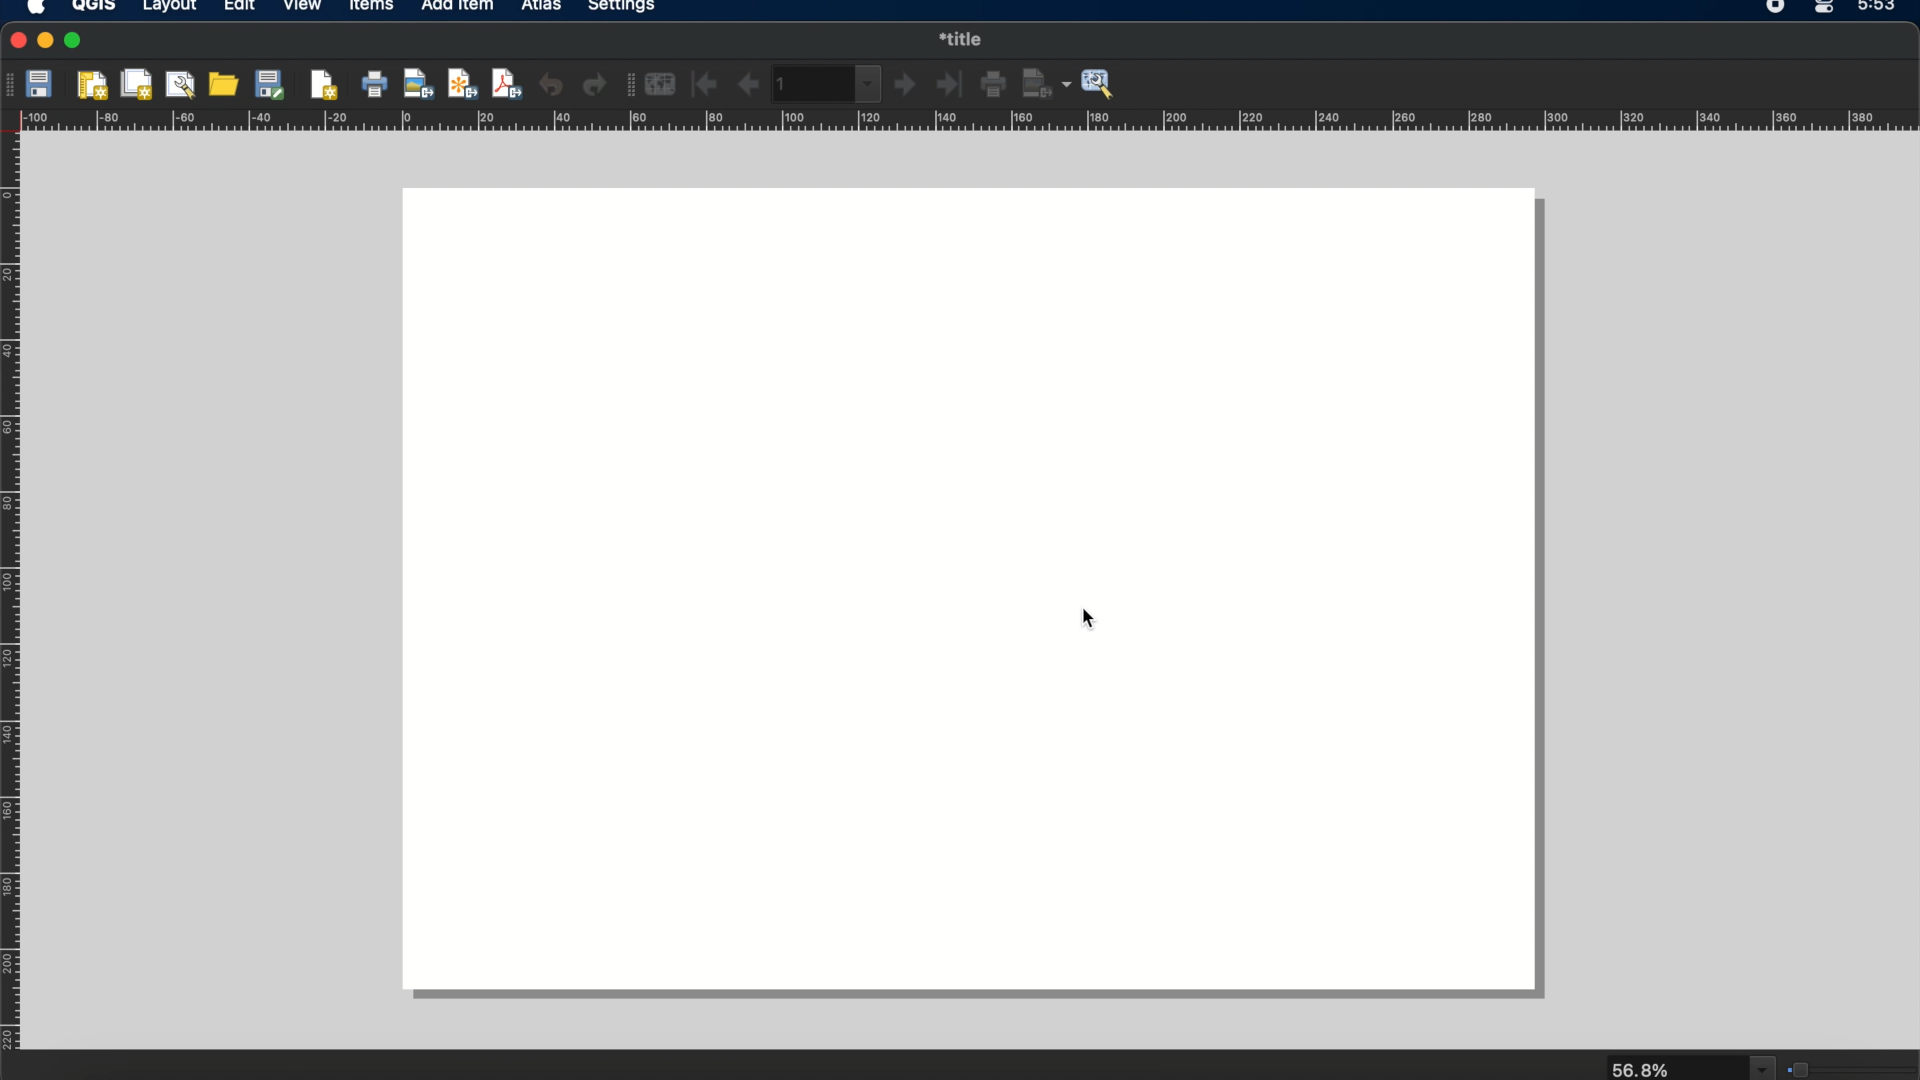 The image size is (1920, 1080). What do you see at coordinates (460, 84) in the screenshot?
I see `export as svg` at bounding box center [460, 84].